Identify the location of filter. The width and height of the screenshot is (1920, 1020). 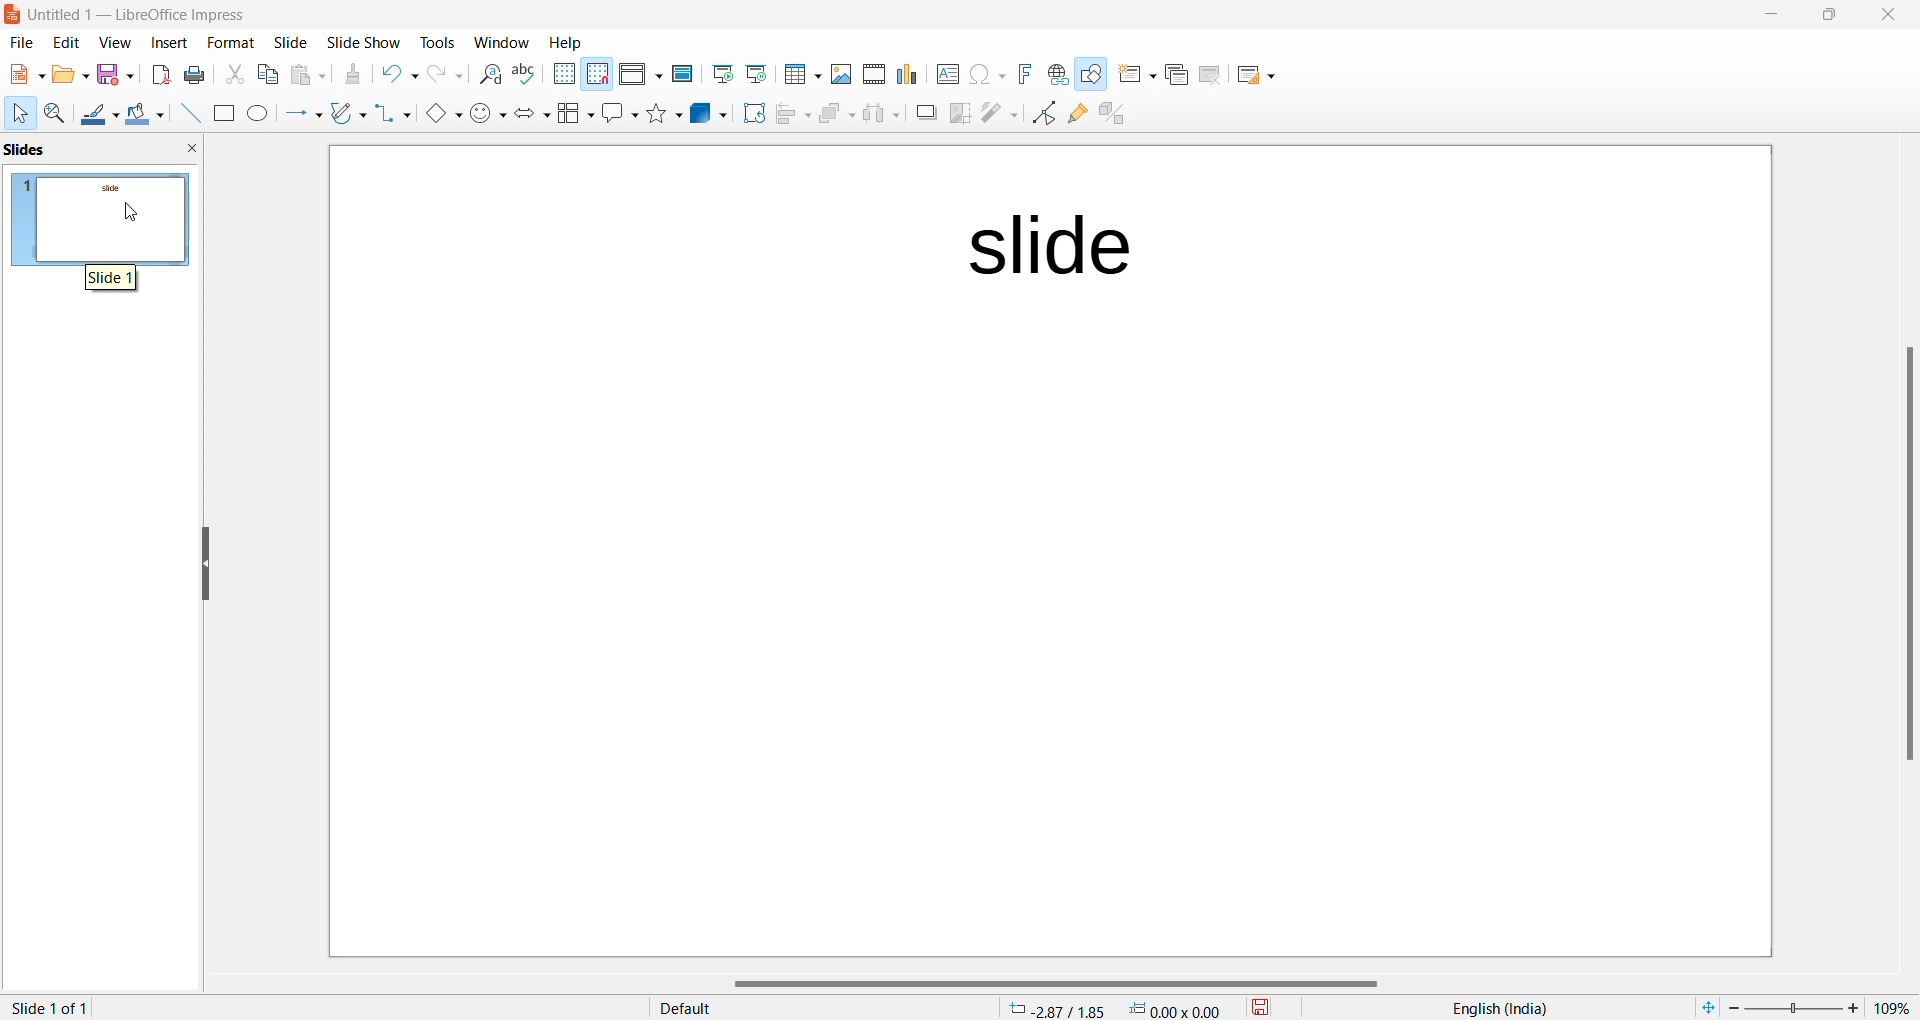
(998, 114).